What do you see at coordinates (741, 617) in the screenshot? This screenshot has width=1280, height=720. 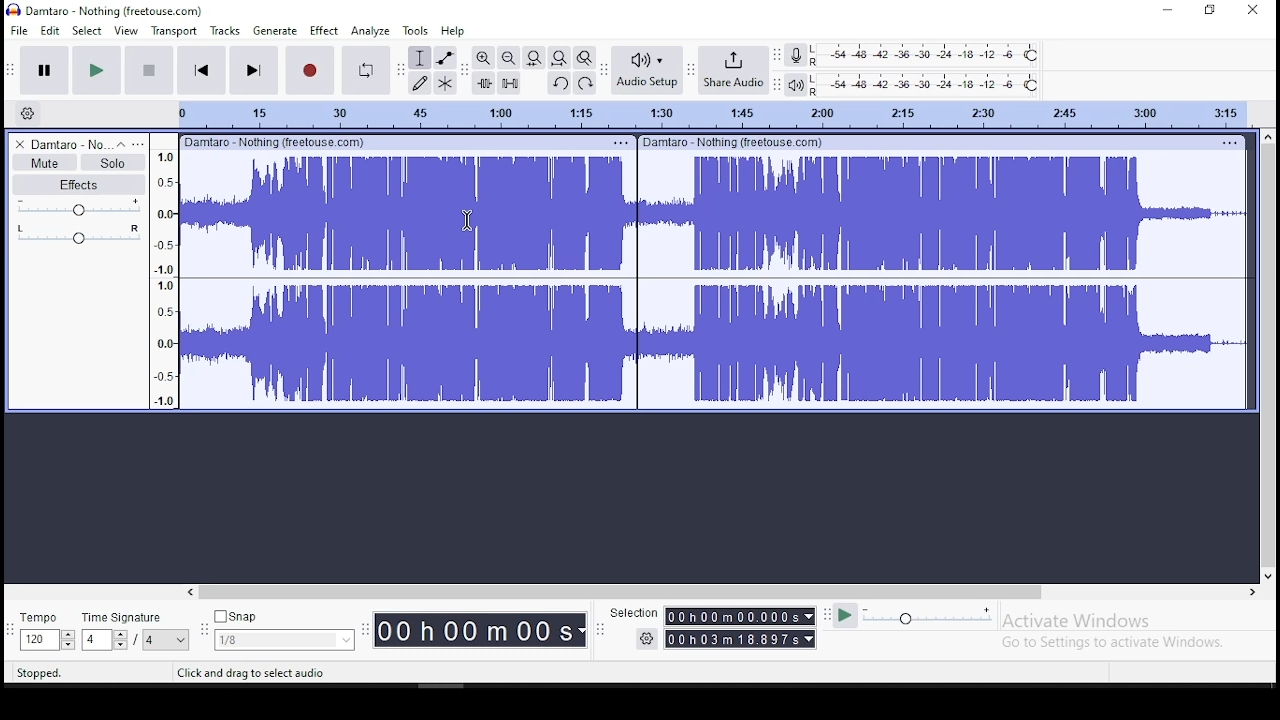 I see `time menu` at bounding box center [741, 617].